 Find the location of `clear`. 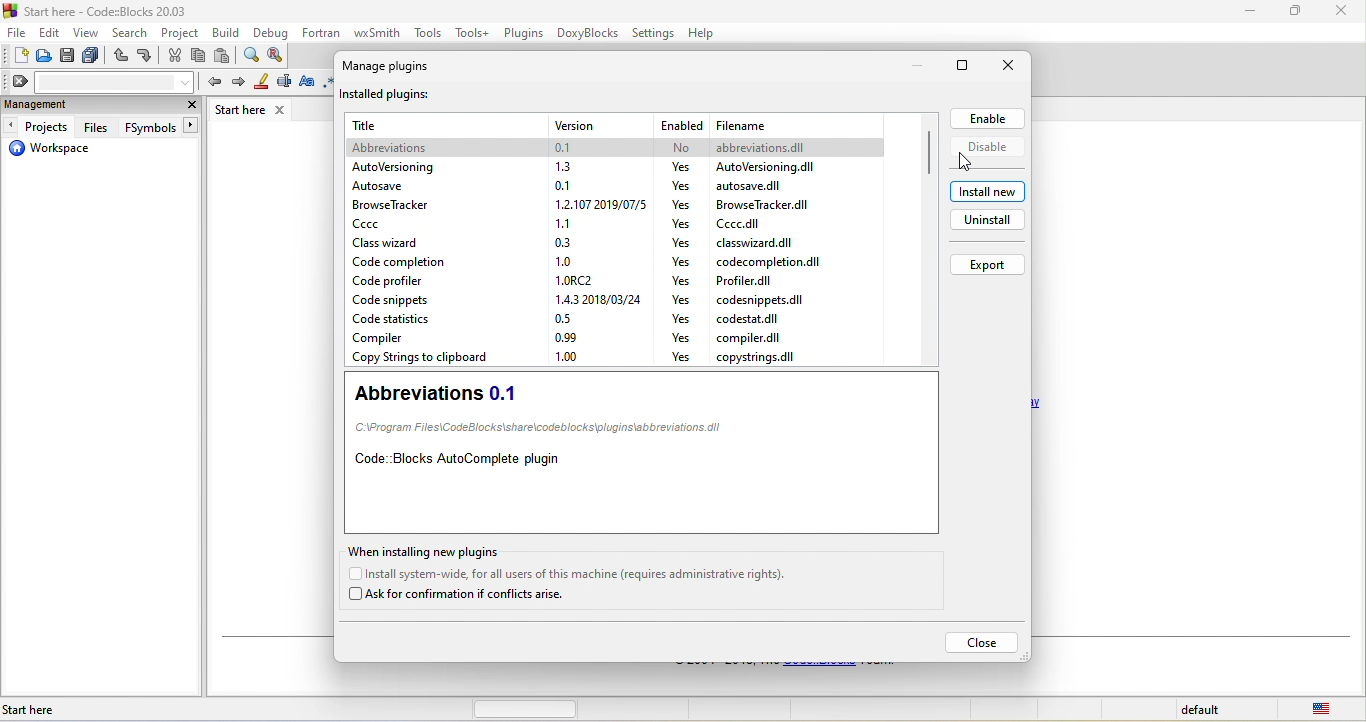

clear is located at coordinates (100, 81).